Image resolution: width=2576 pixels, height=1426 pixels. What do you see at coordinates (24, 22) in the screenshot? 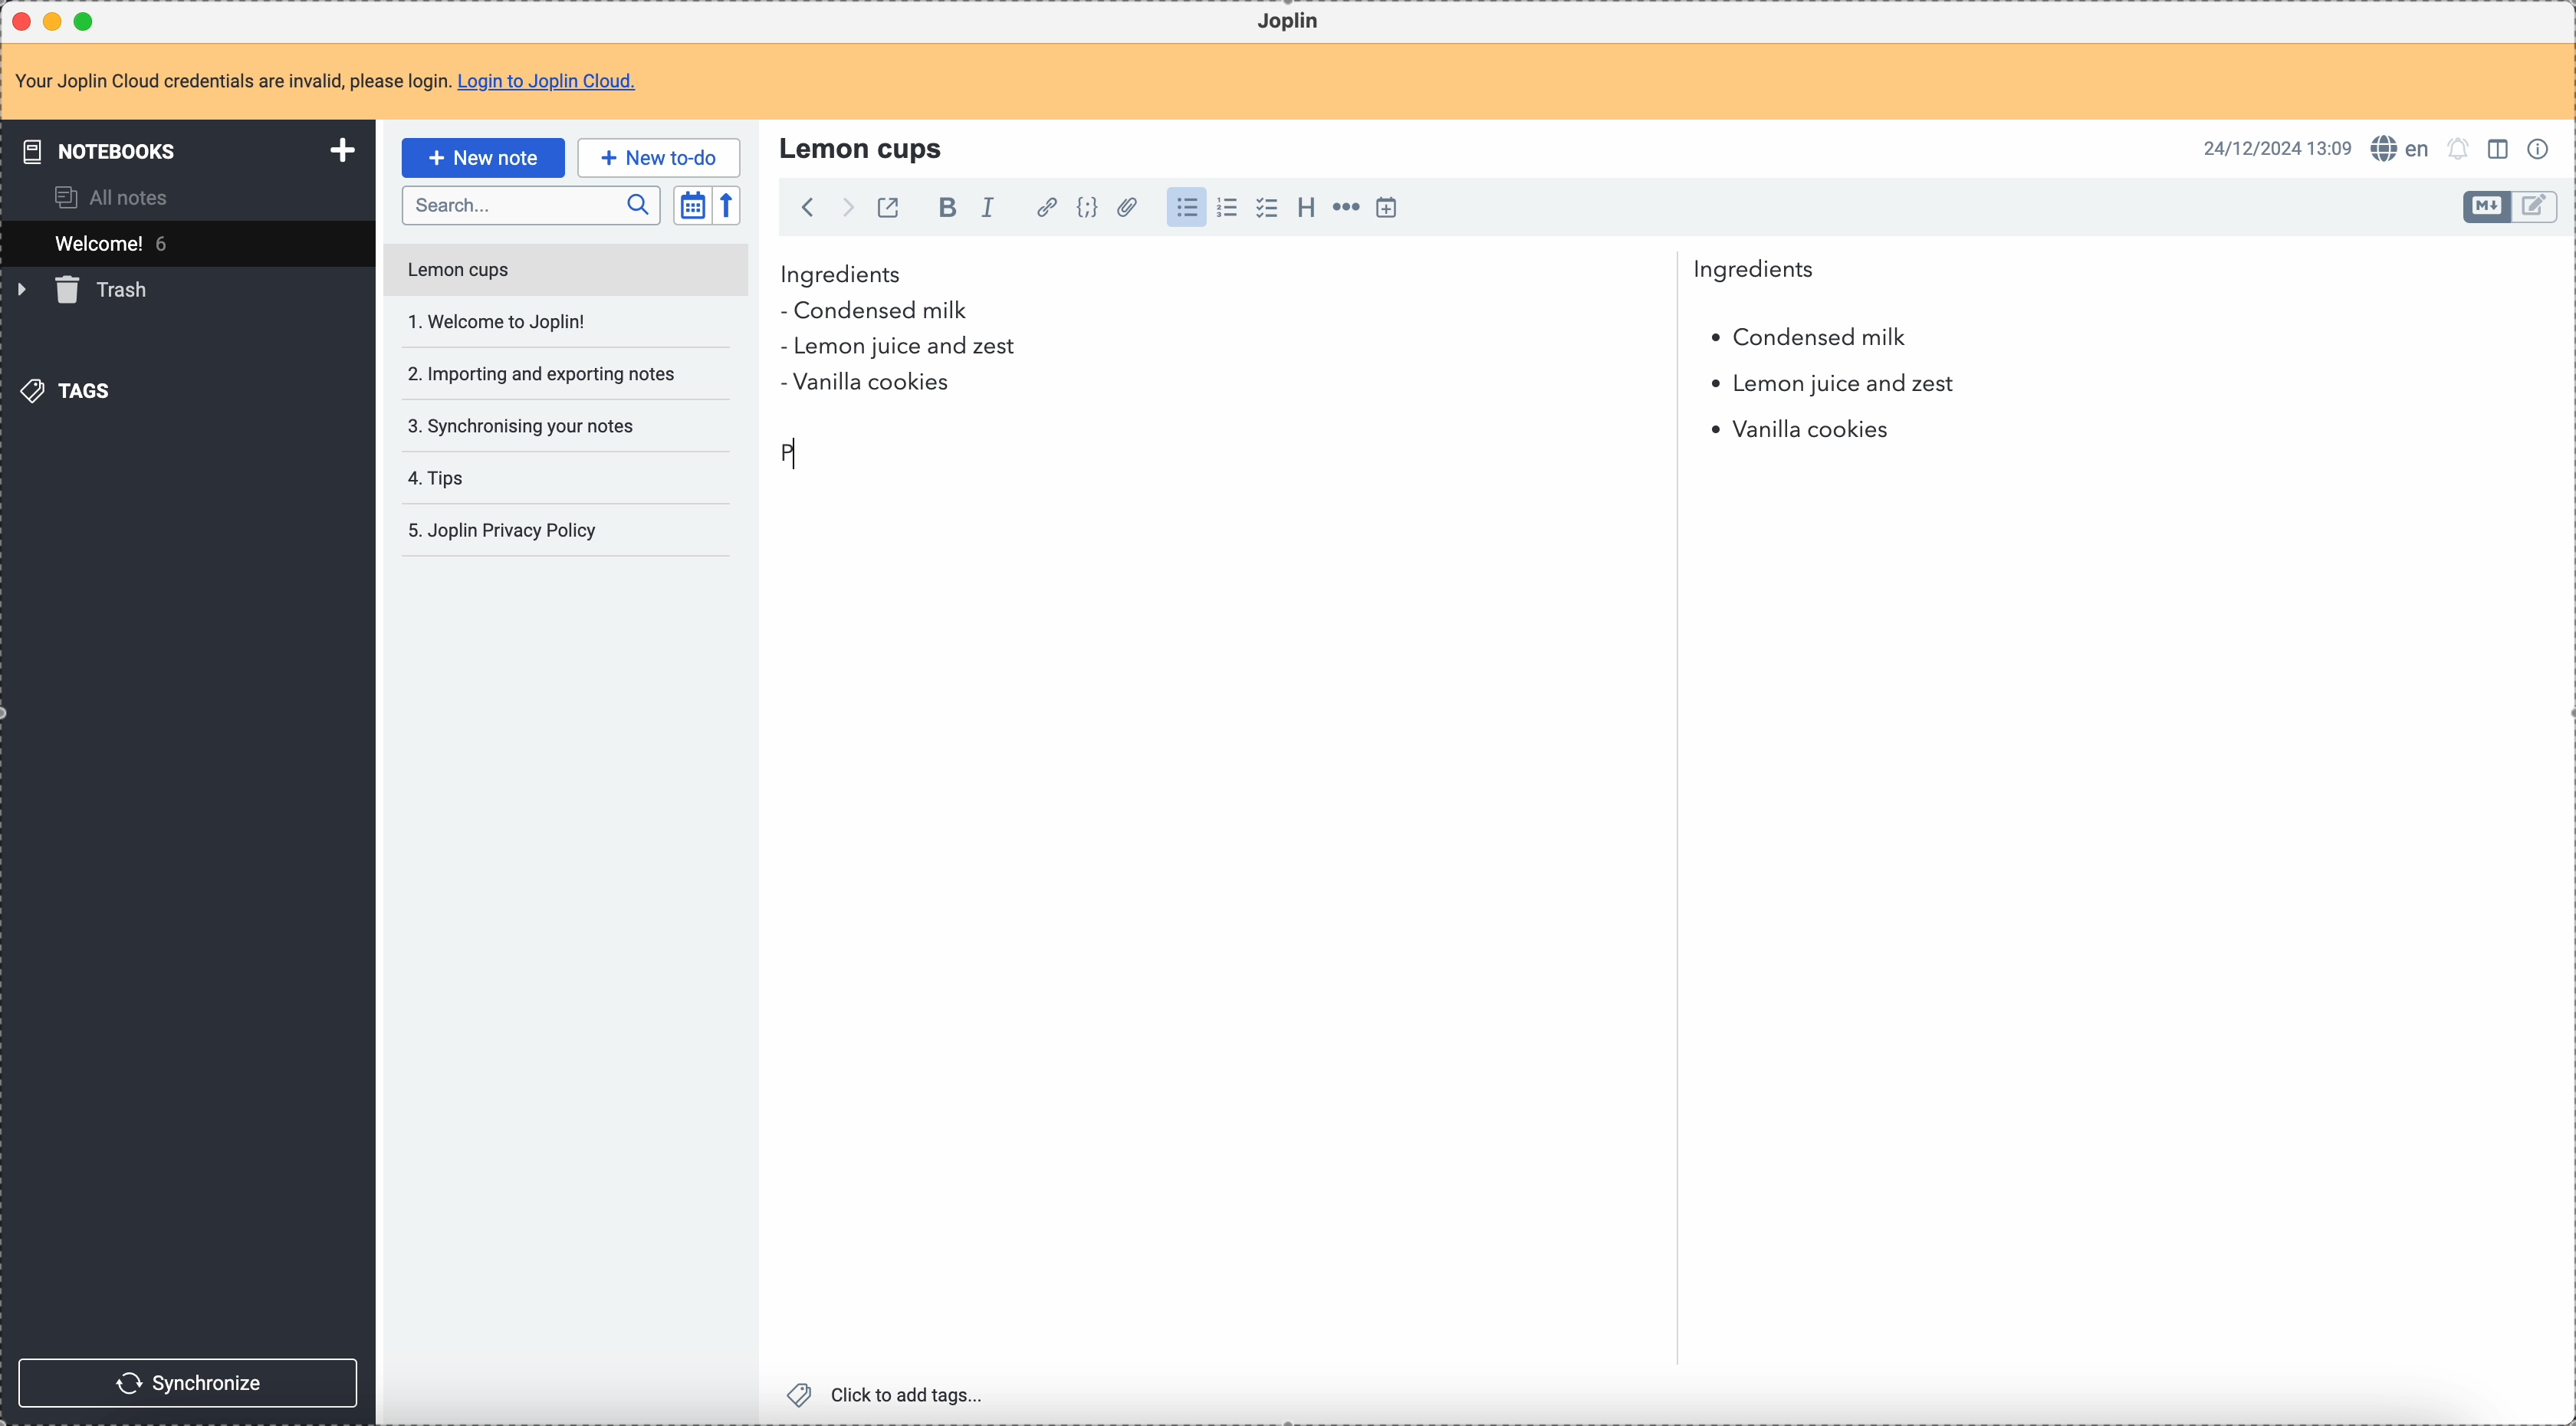
I see `close` at bounding box center [24, 22].